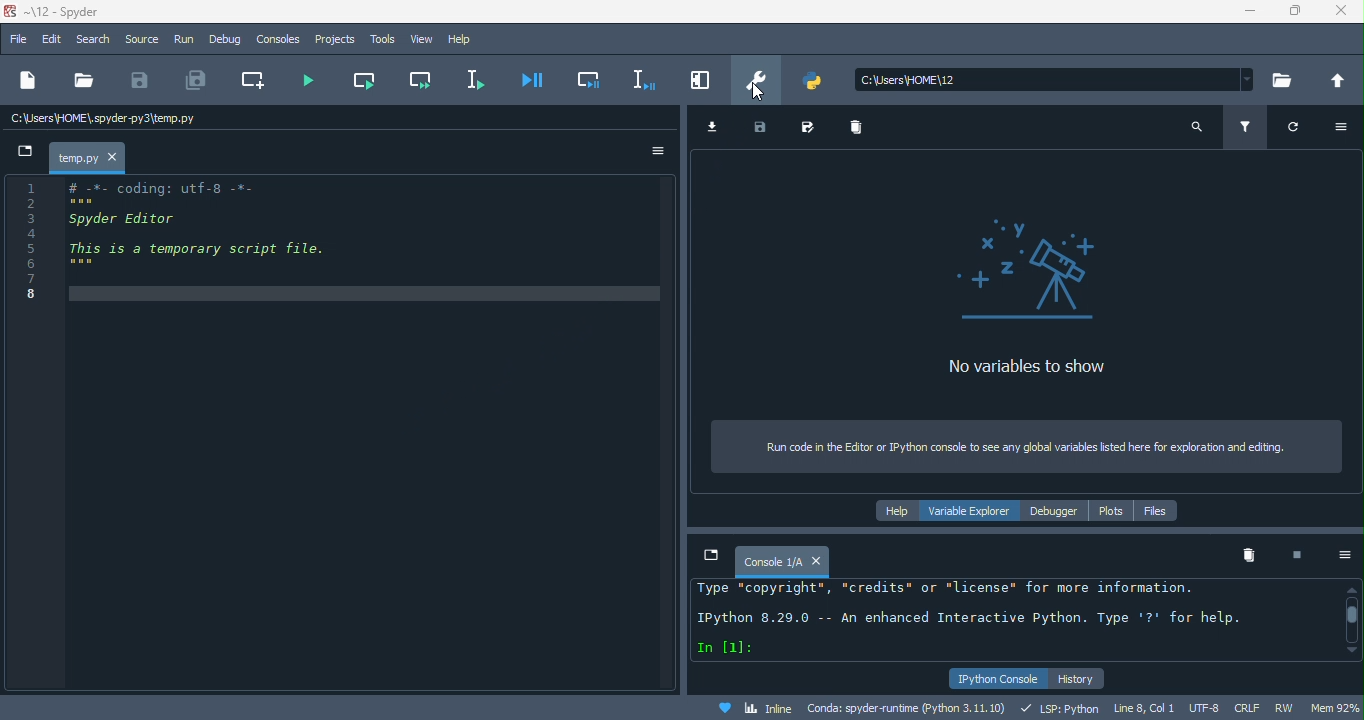 The image size is (1364, 720). I want to click on help, so click(894, 509).